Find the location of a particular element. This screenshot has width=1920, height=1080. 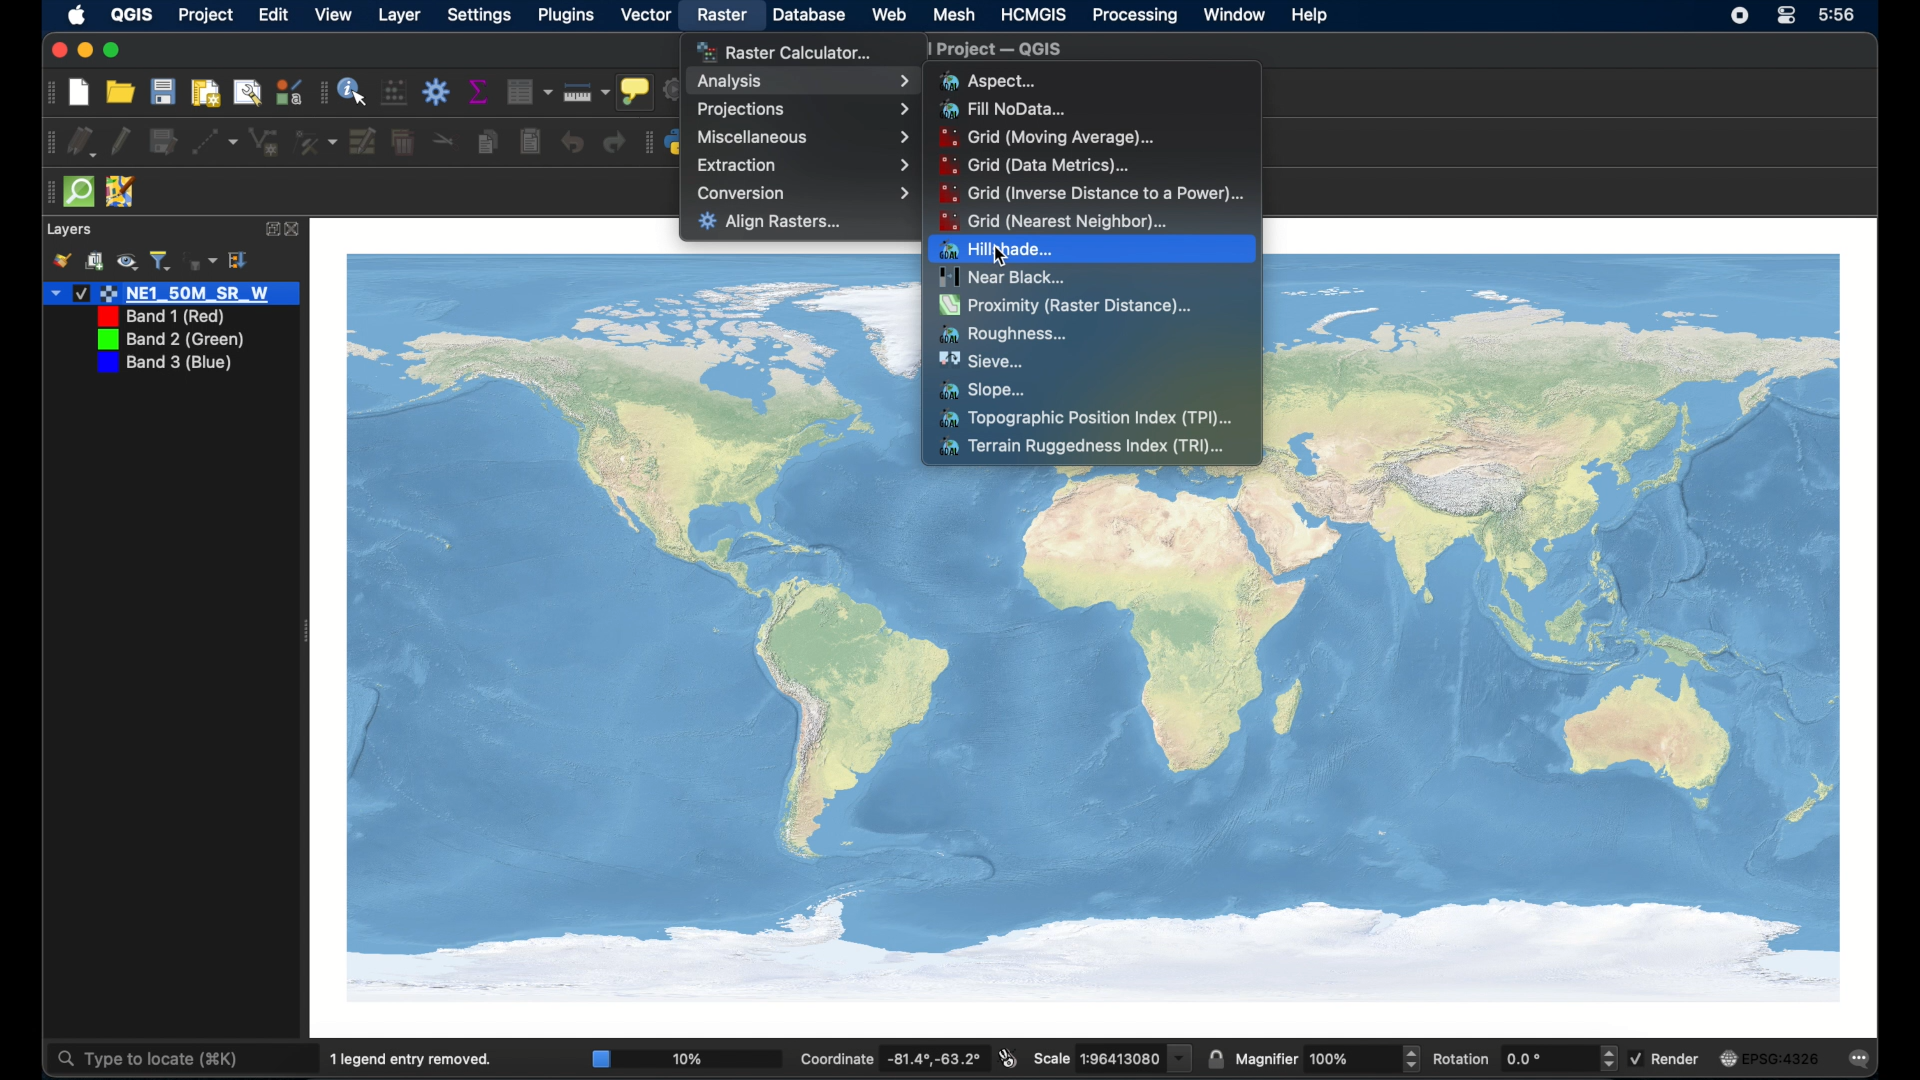

rotation is located at coordinates (1524, 1058).